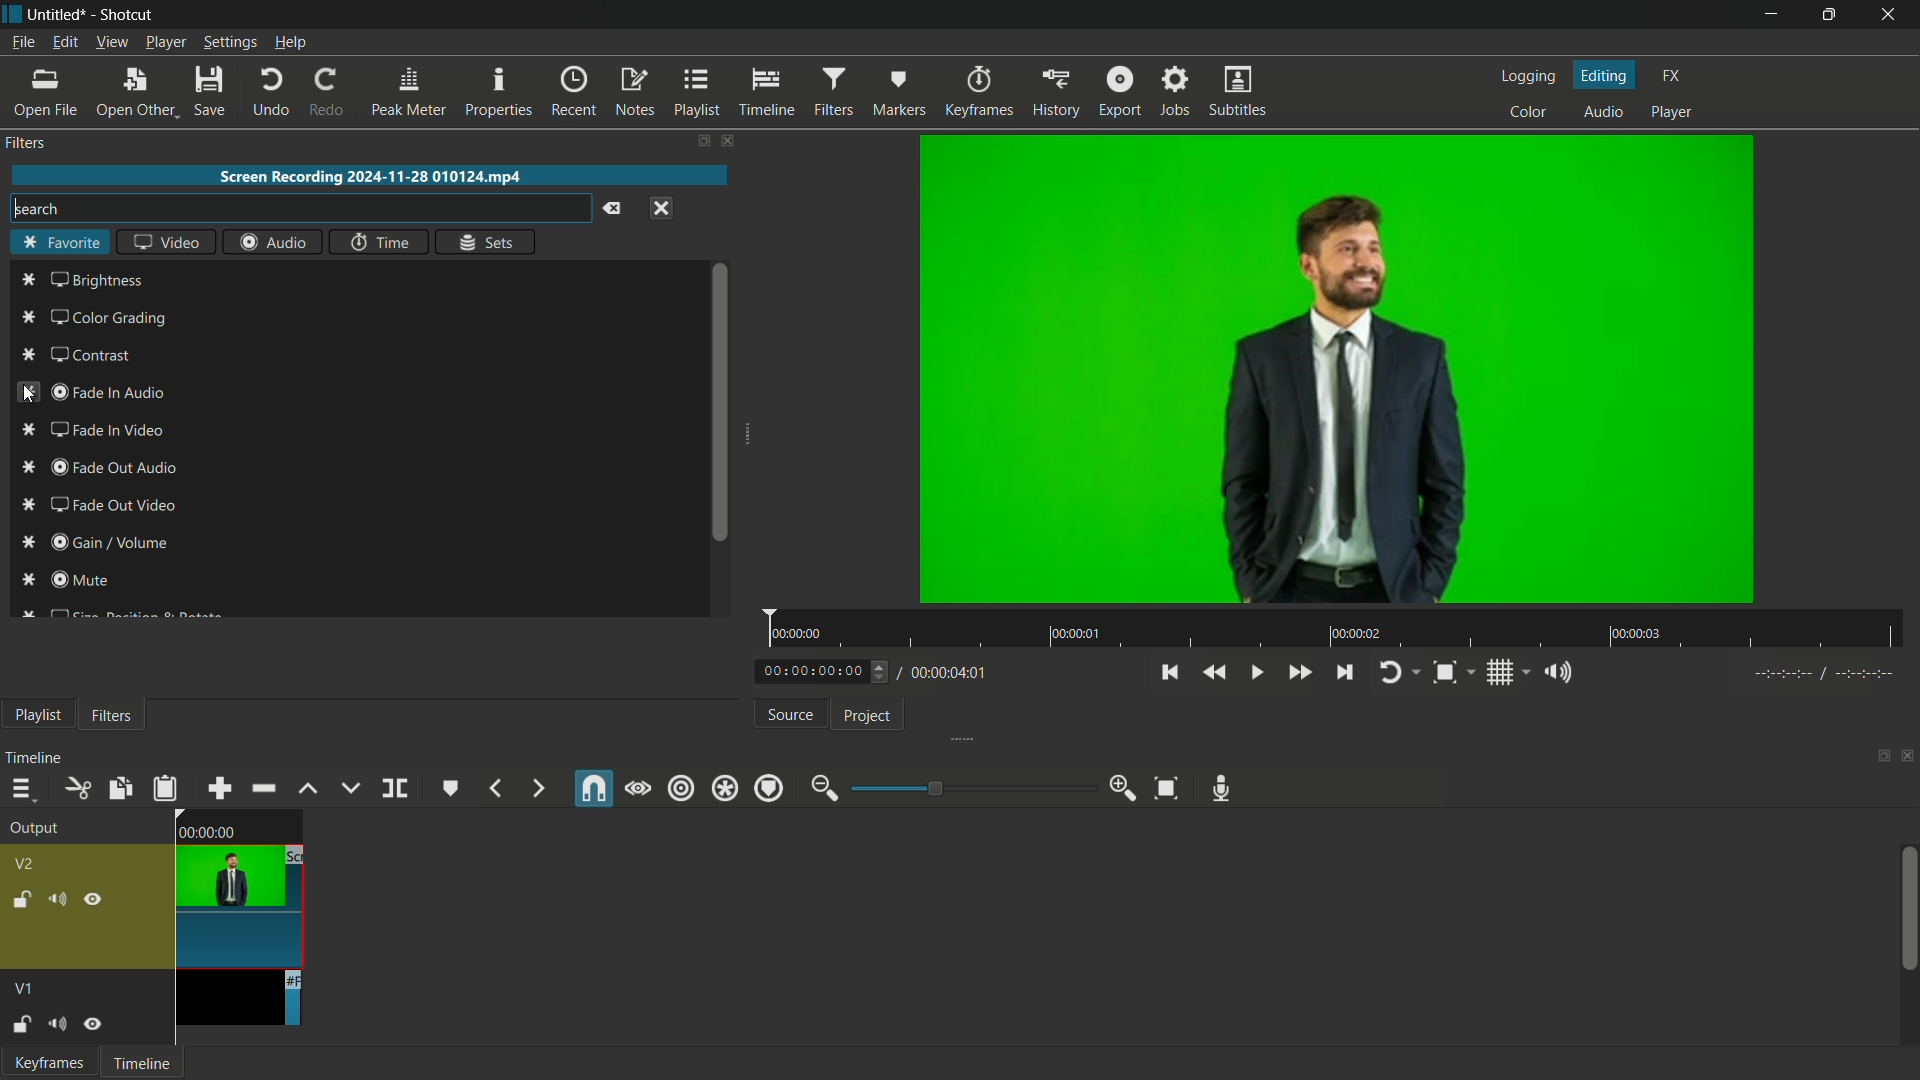 The height and width of the screenshot is (1080, 1920). I want to click on video-2 on timeline, so click(238, 887).